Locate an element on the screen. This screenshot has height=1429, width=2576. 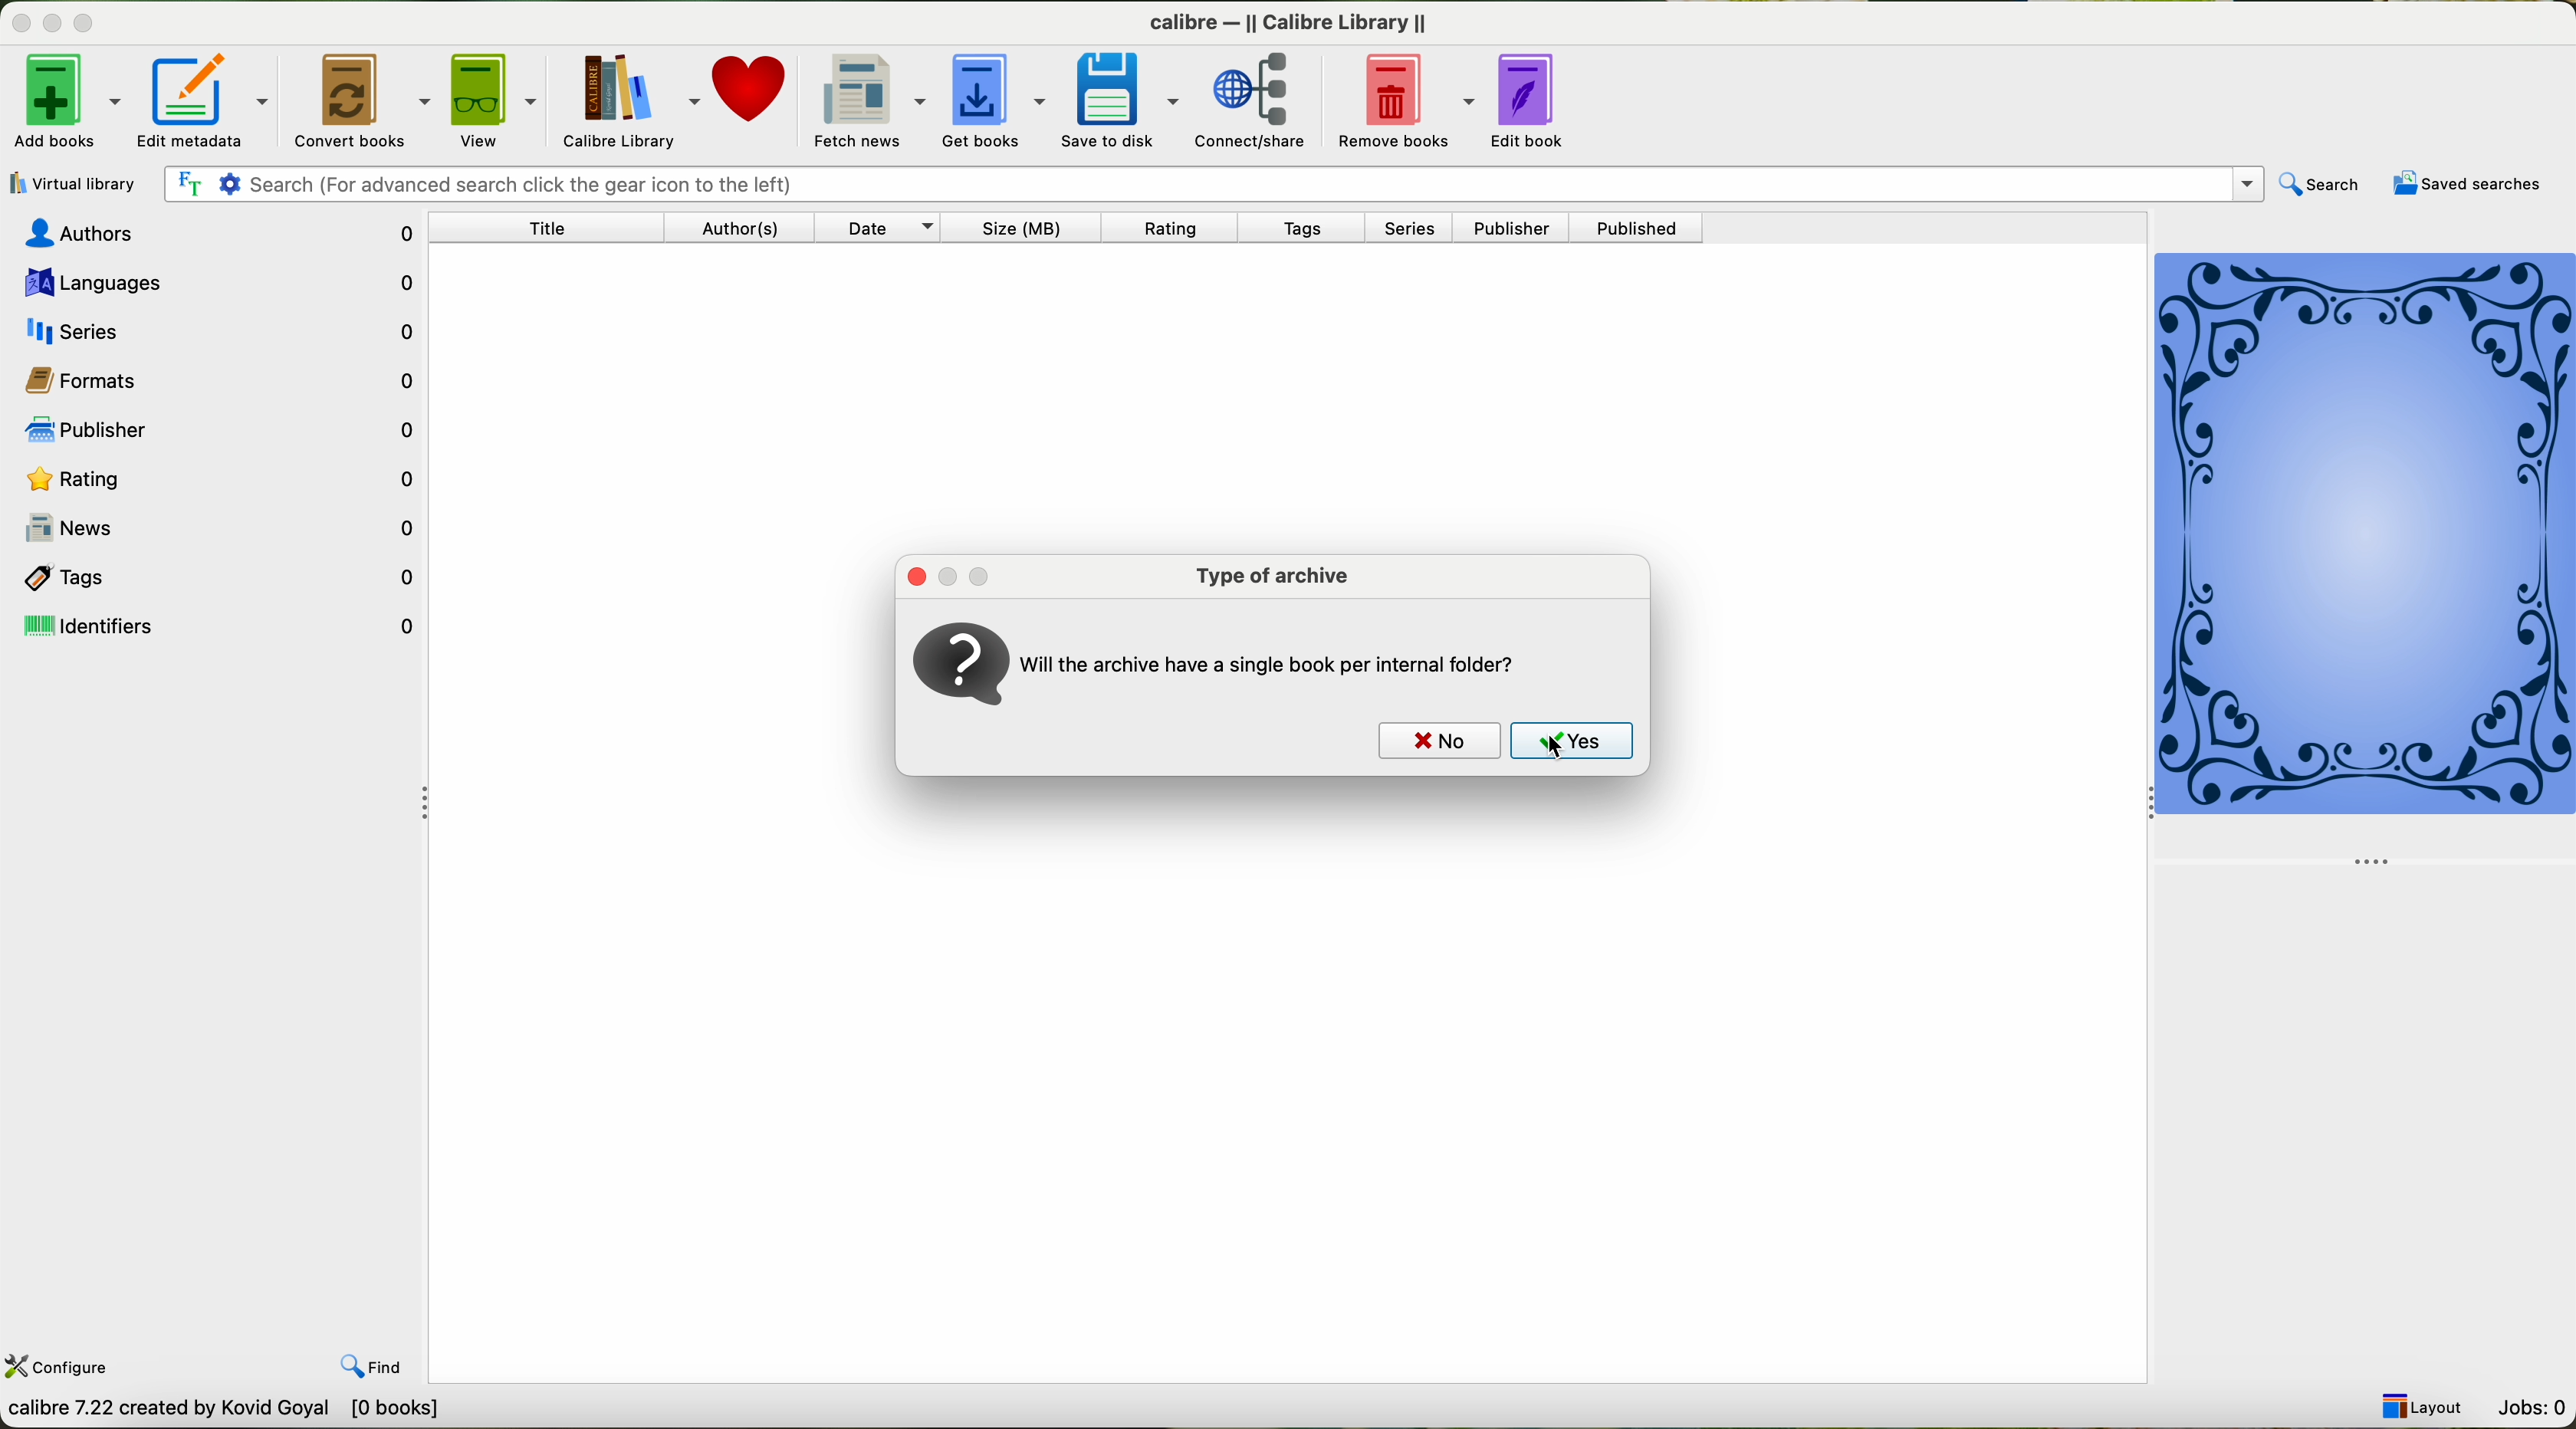
edit metadata is located at coordinates (203, 98).